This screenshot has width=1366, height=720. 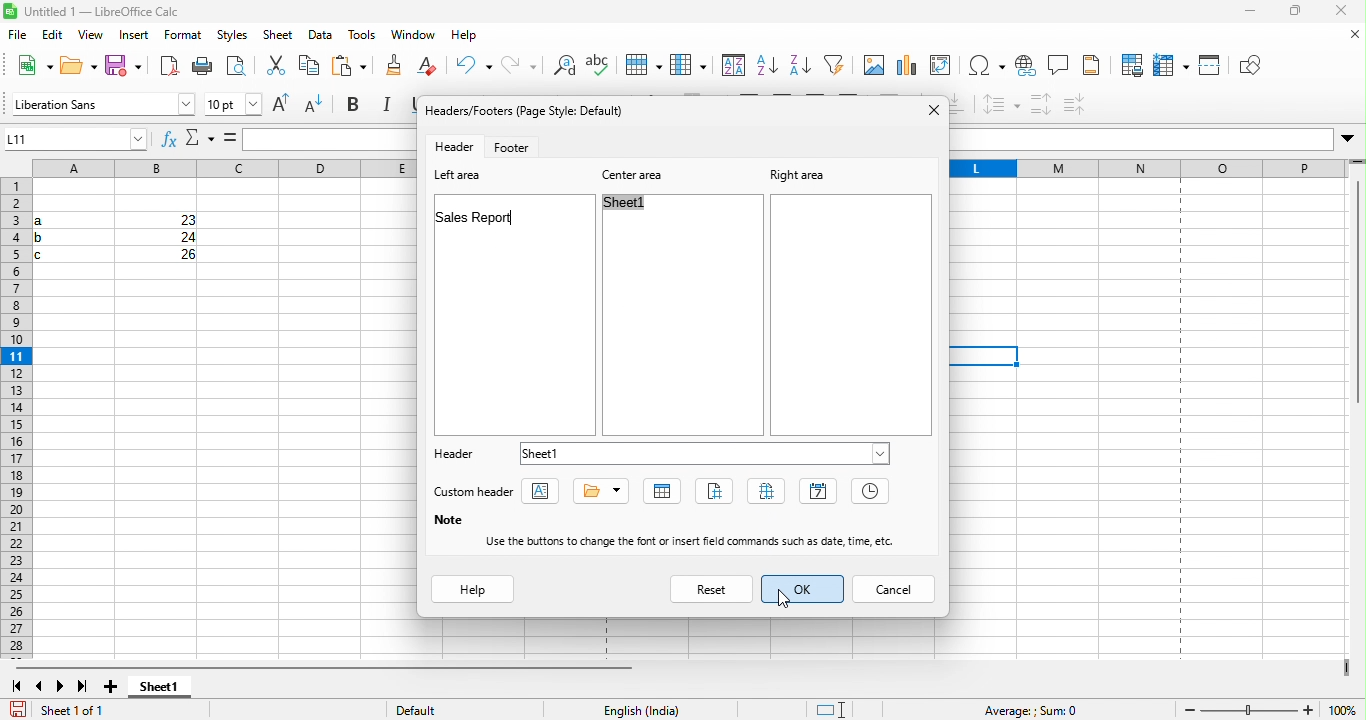 What do you see at coordinates (633, 204) in the screenshot?
I see `sheet1` at bounding box center [633, 204].